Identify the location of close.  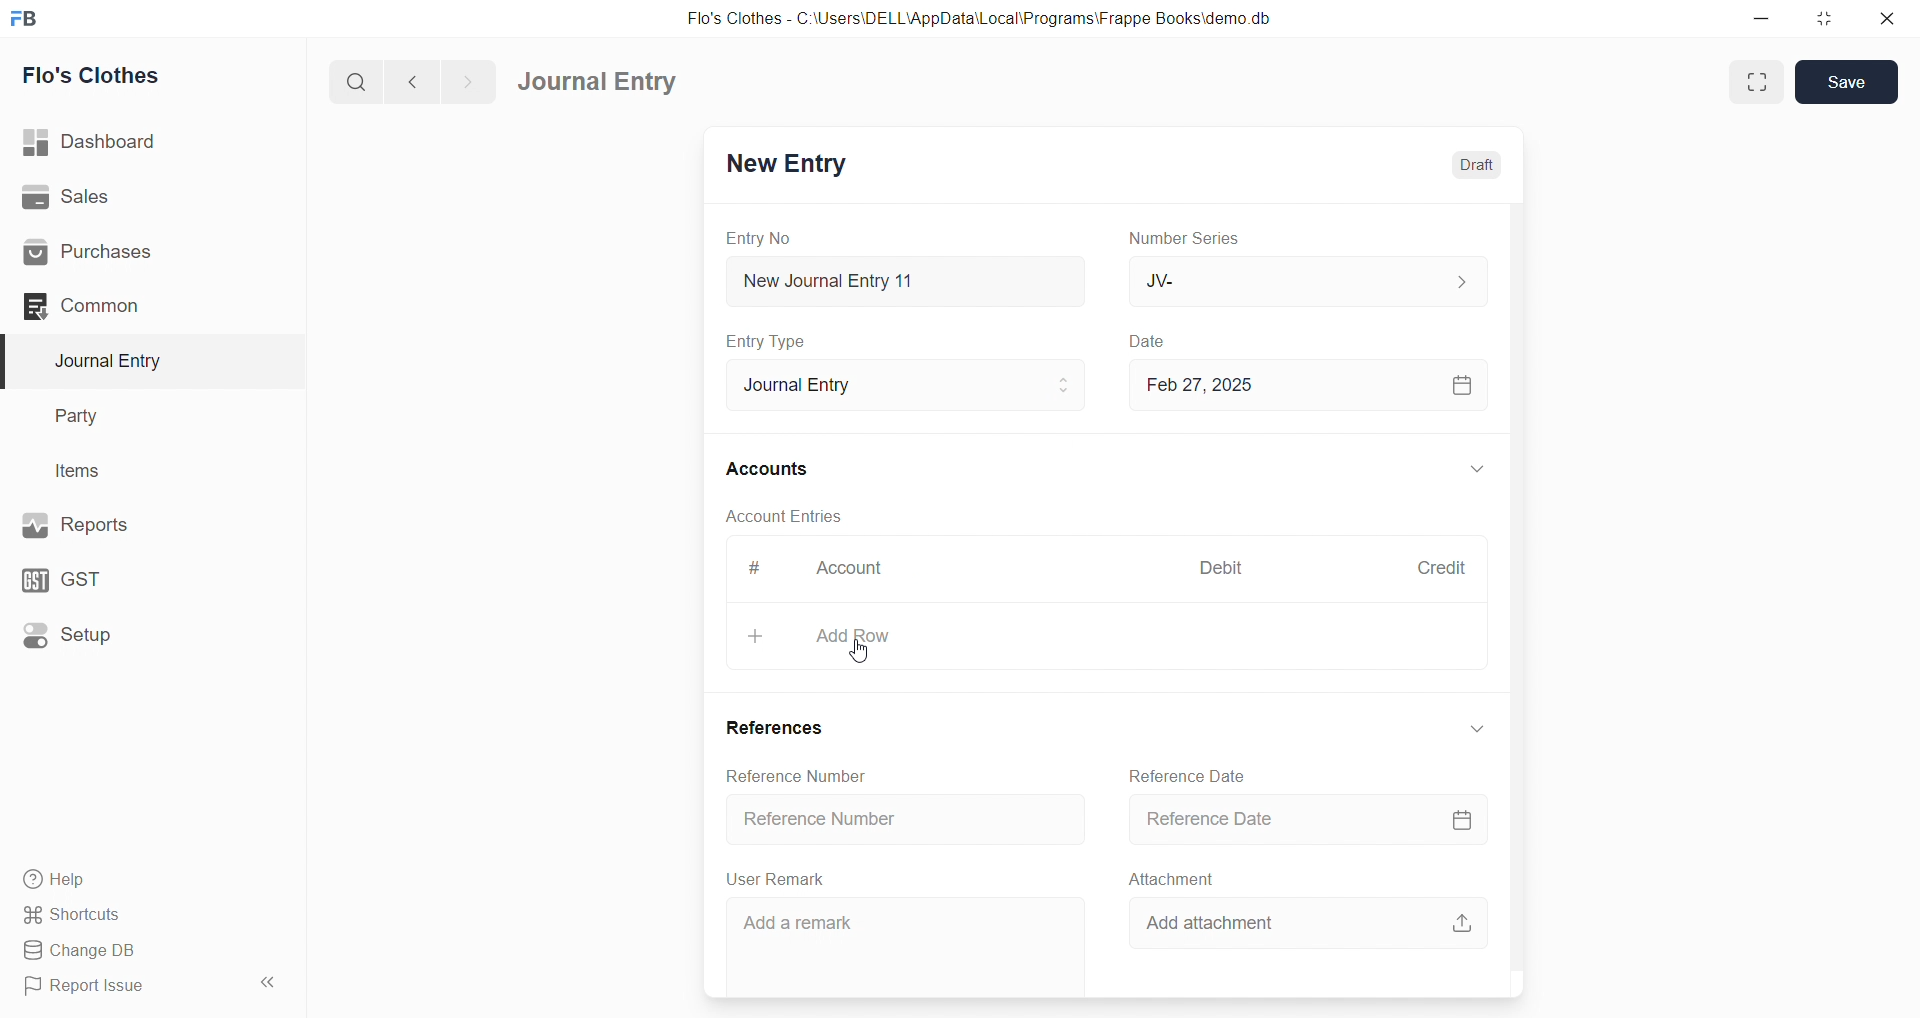
(1889, 18).